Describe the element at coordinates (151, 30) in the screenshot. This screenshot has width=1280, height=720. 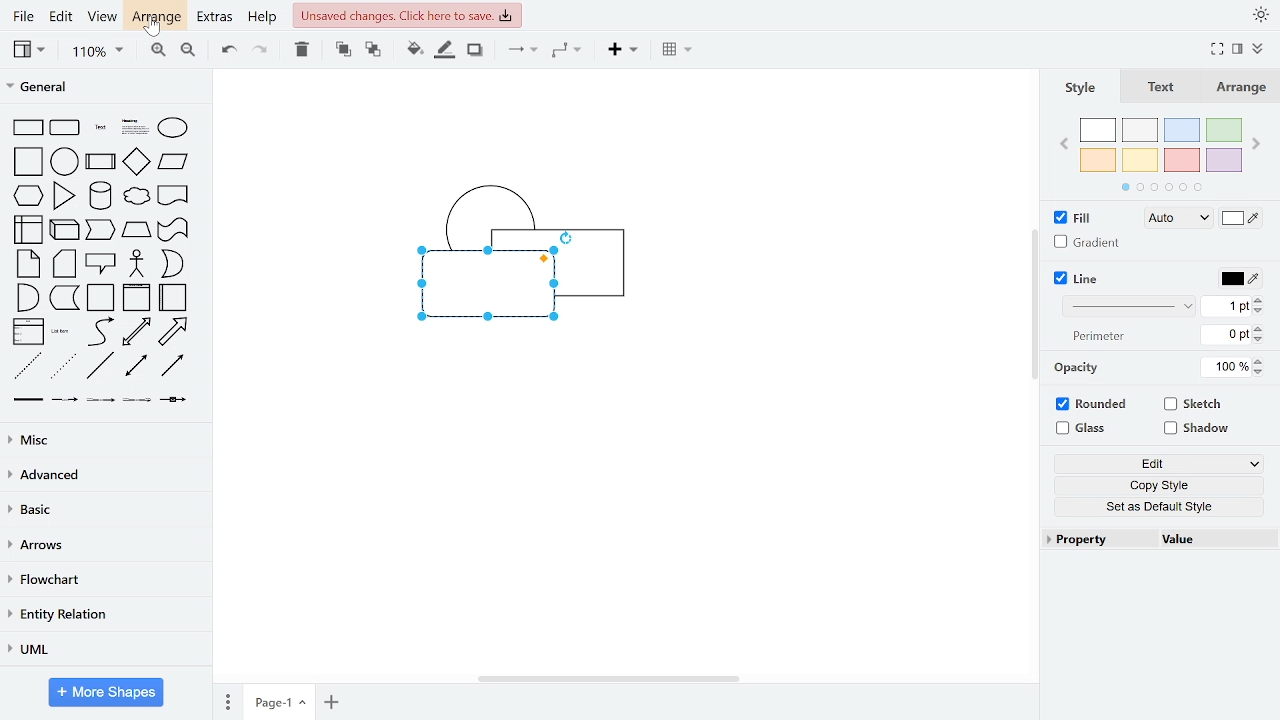
I see `cursor` at that location.